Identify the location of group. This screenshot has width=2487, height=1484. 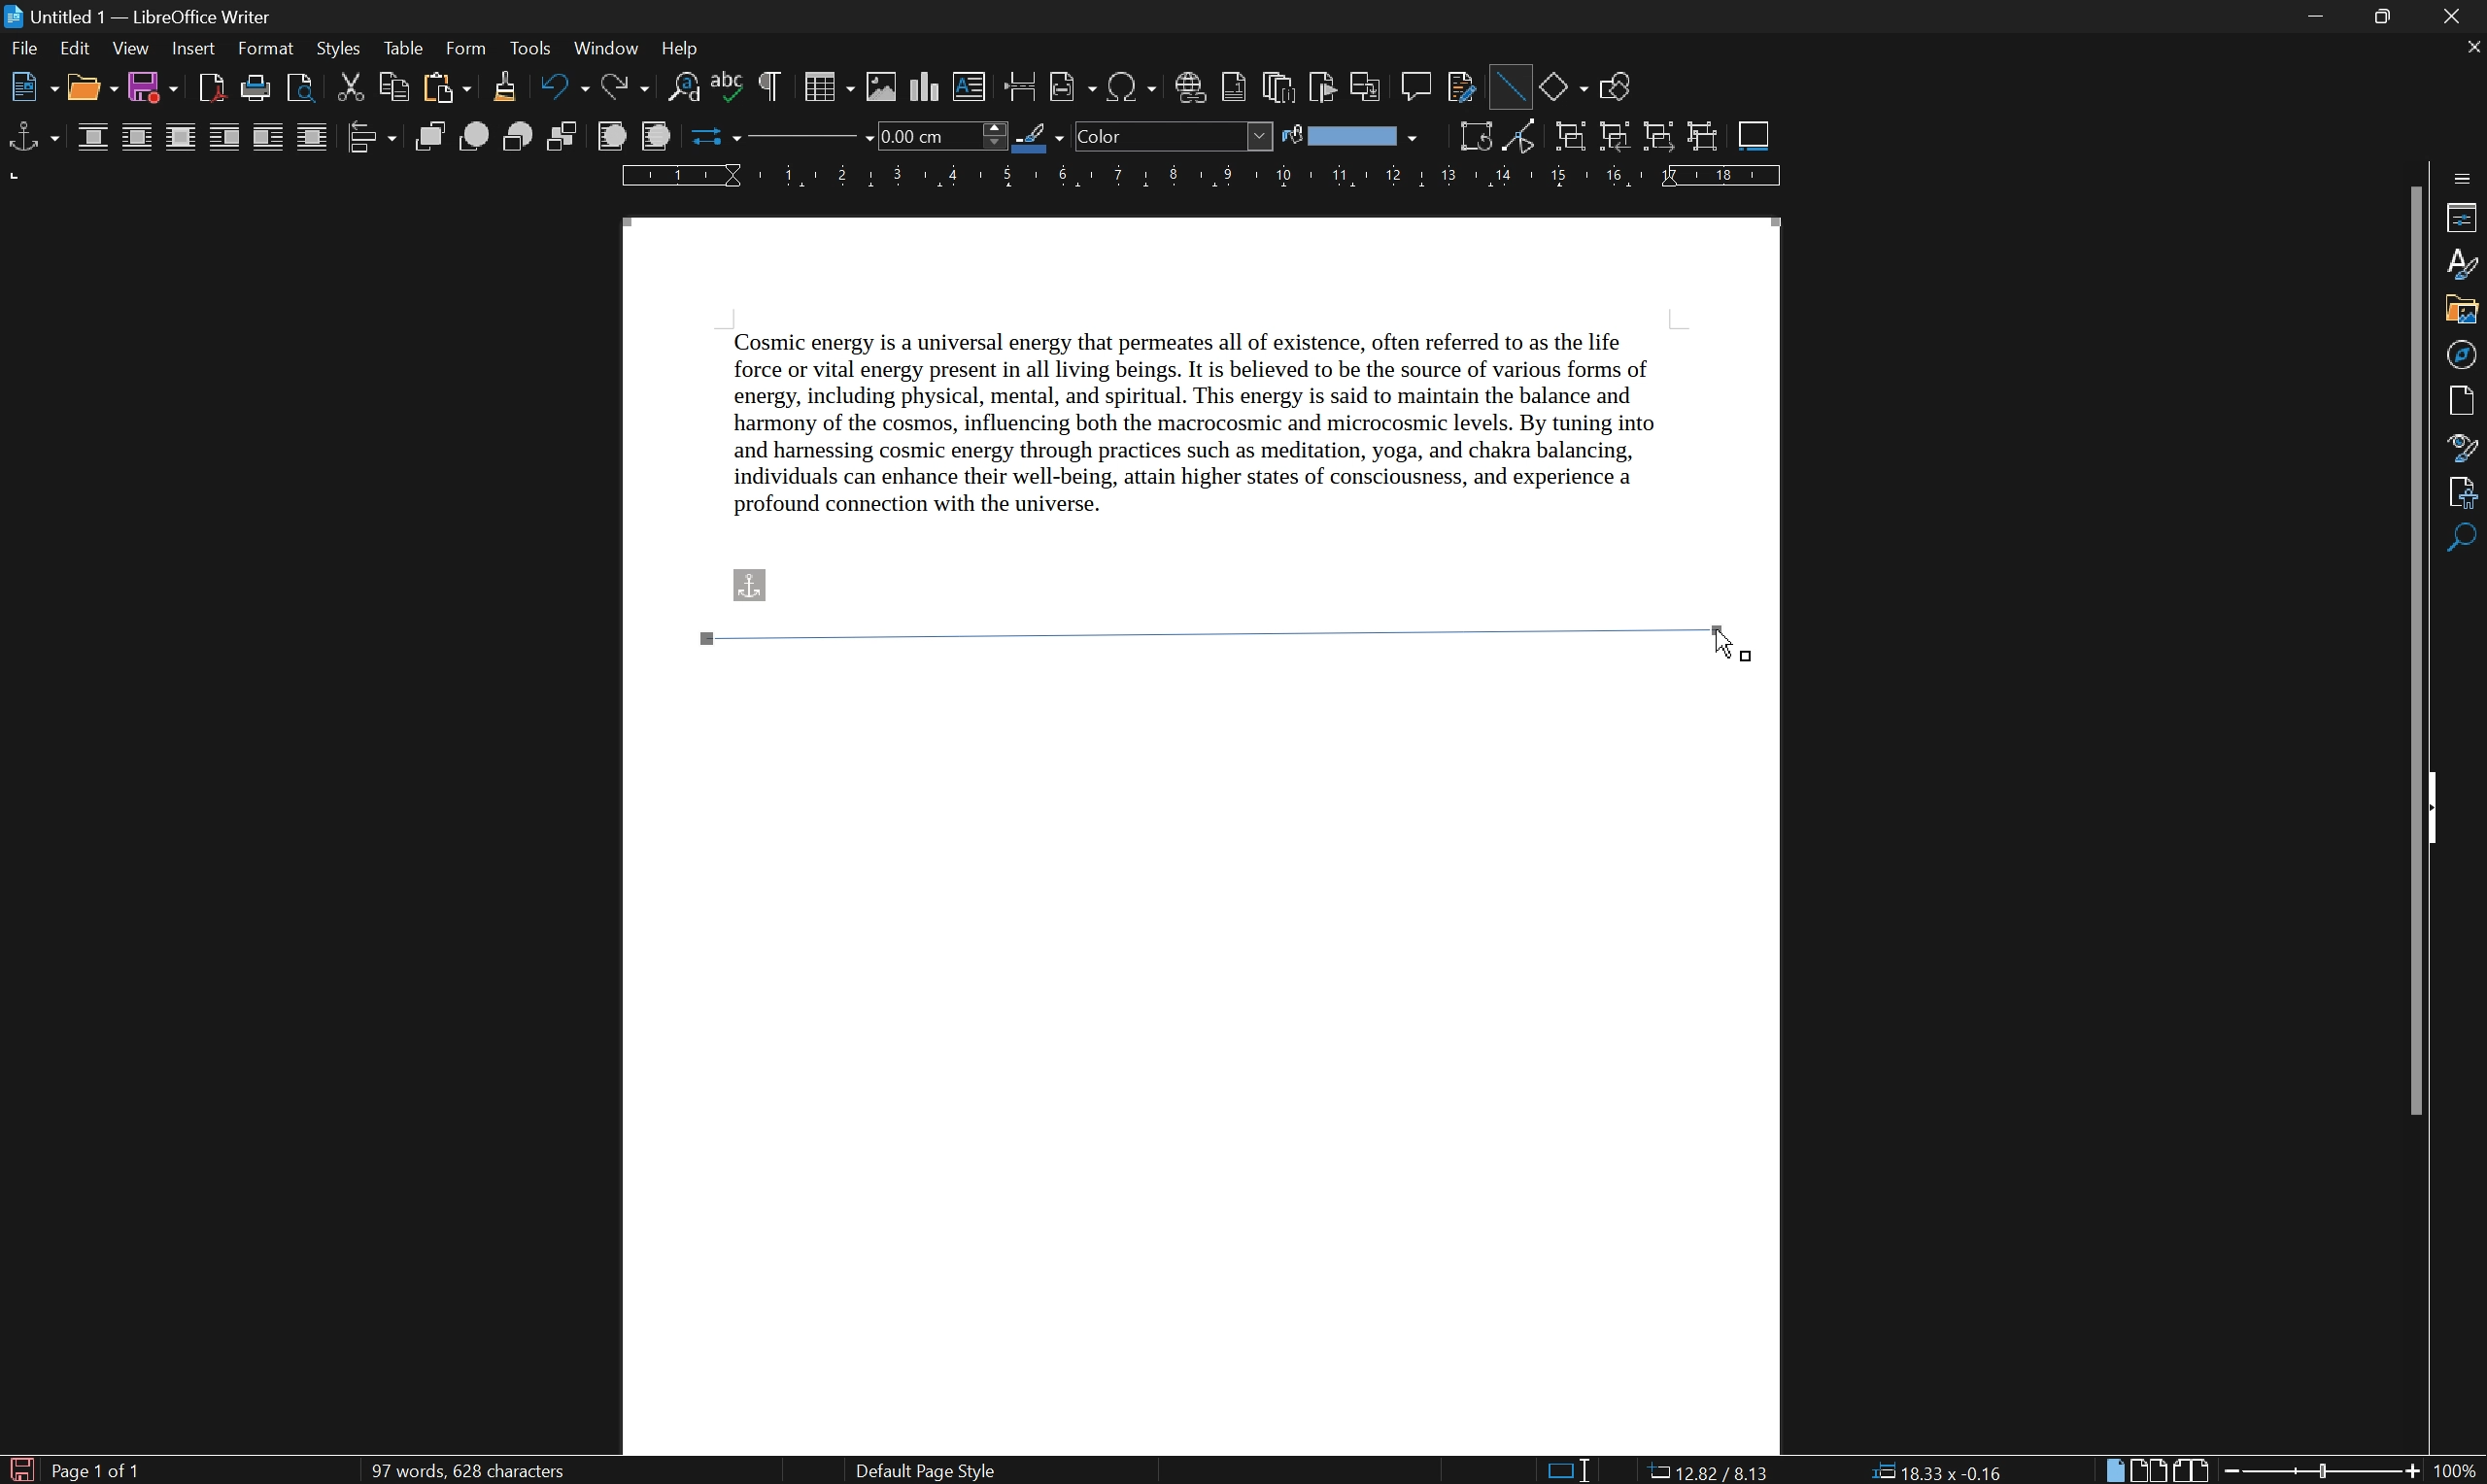
(1569, 138).